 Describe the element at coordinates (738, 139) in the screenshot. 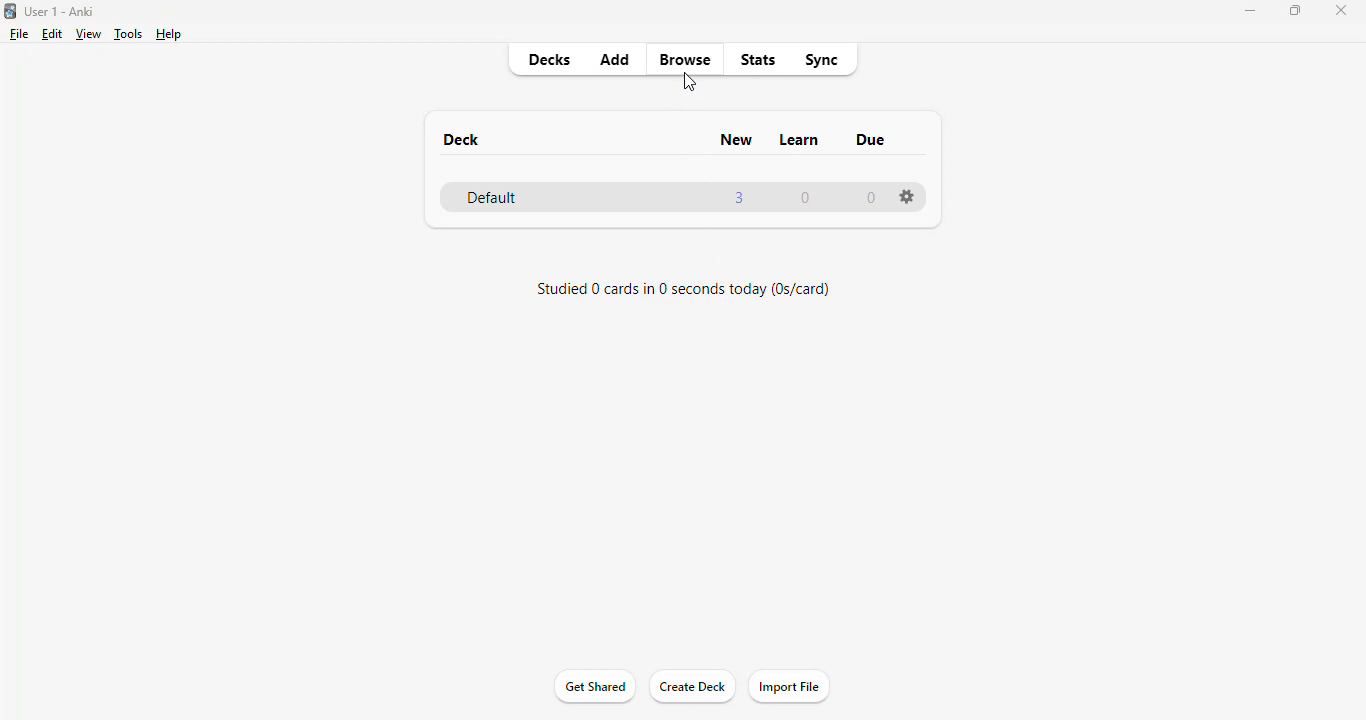

I see `new` at that location.